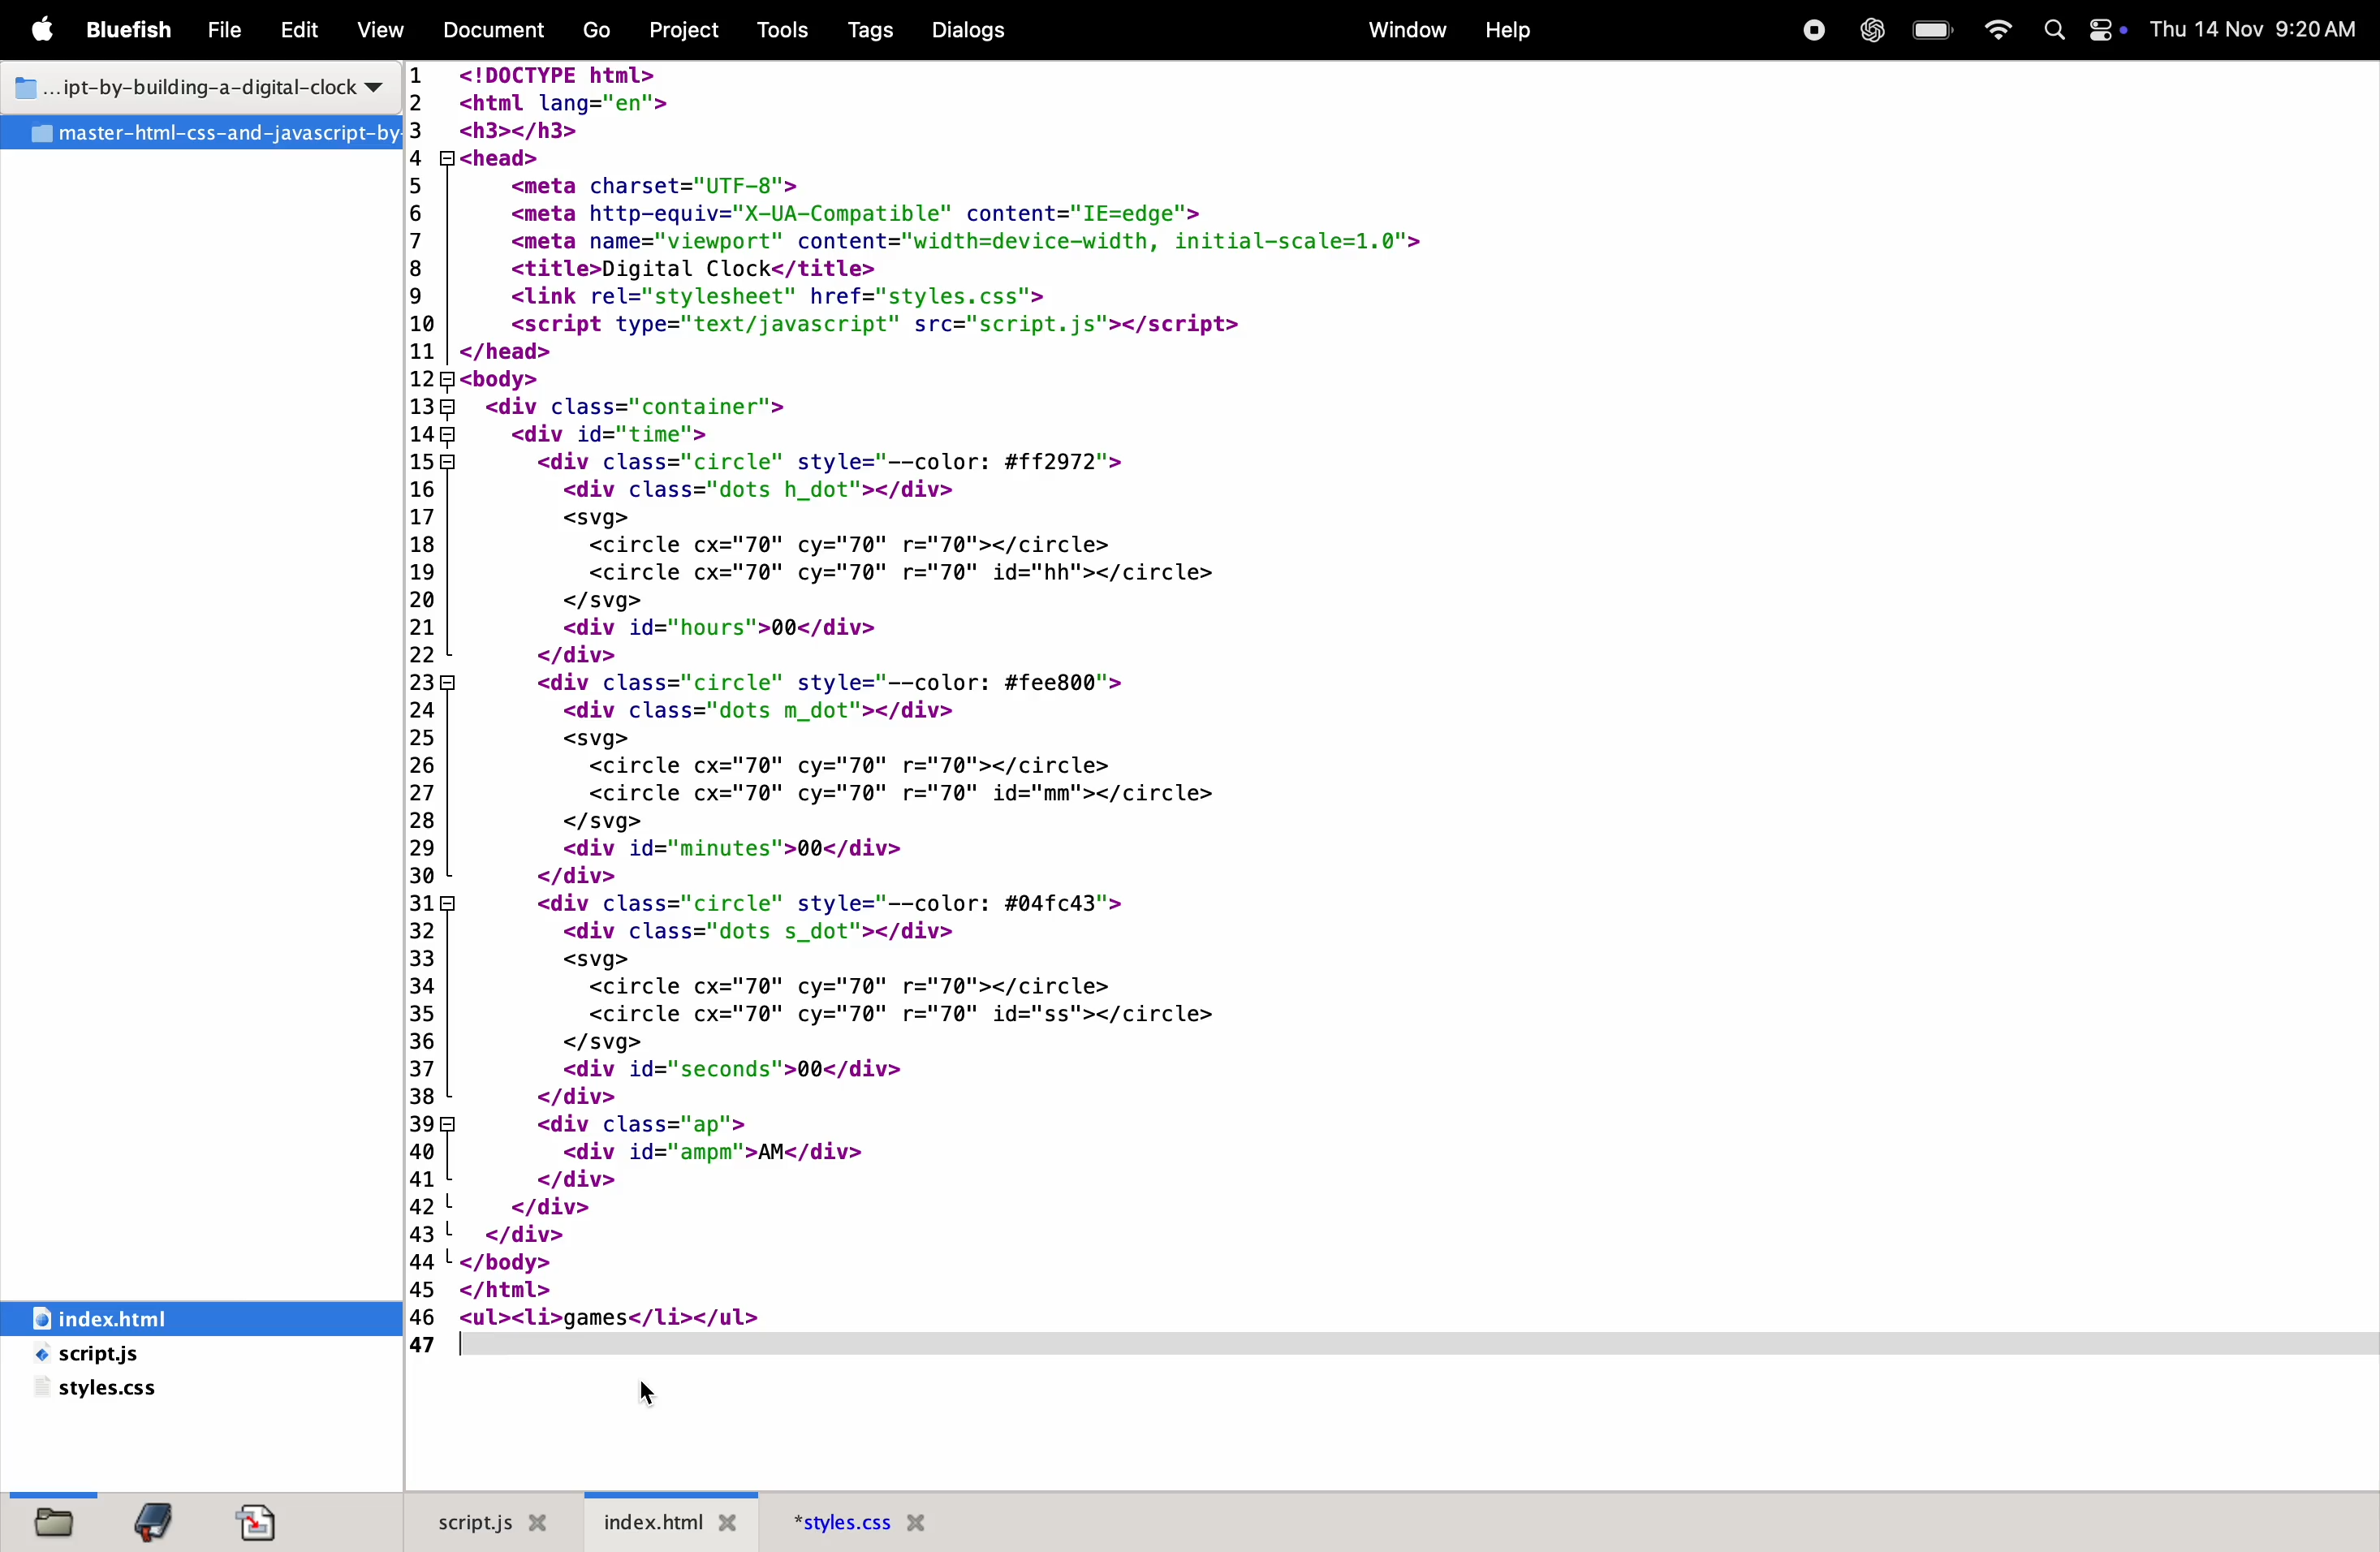 The height and width of the screenshot is (1552, 2380). What do you see at coordinates (1070, 682) in the screenshot?
I see `code block` at bounding box center [1070, 682].